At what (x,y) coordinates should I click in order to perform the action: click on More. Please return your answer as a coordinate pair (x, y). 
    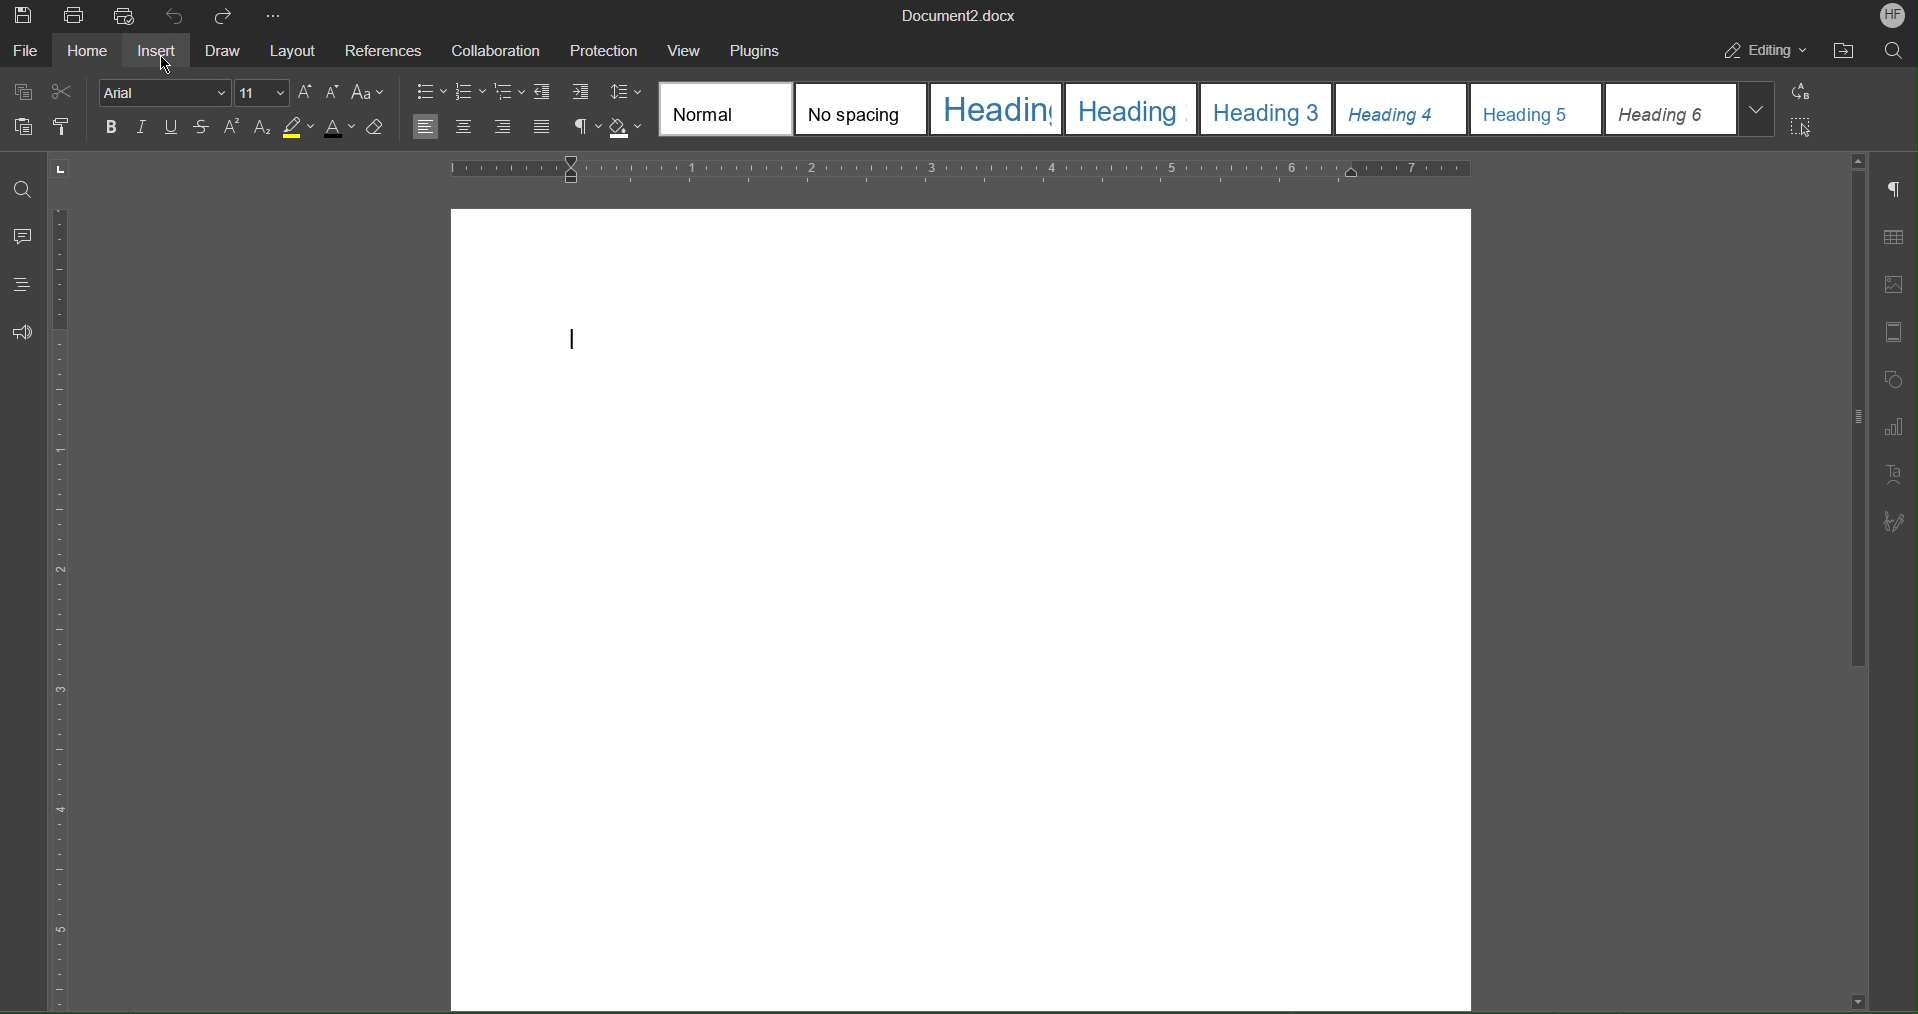
    Looking at the image, I should click on (274, 14).